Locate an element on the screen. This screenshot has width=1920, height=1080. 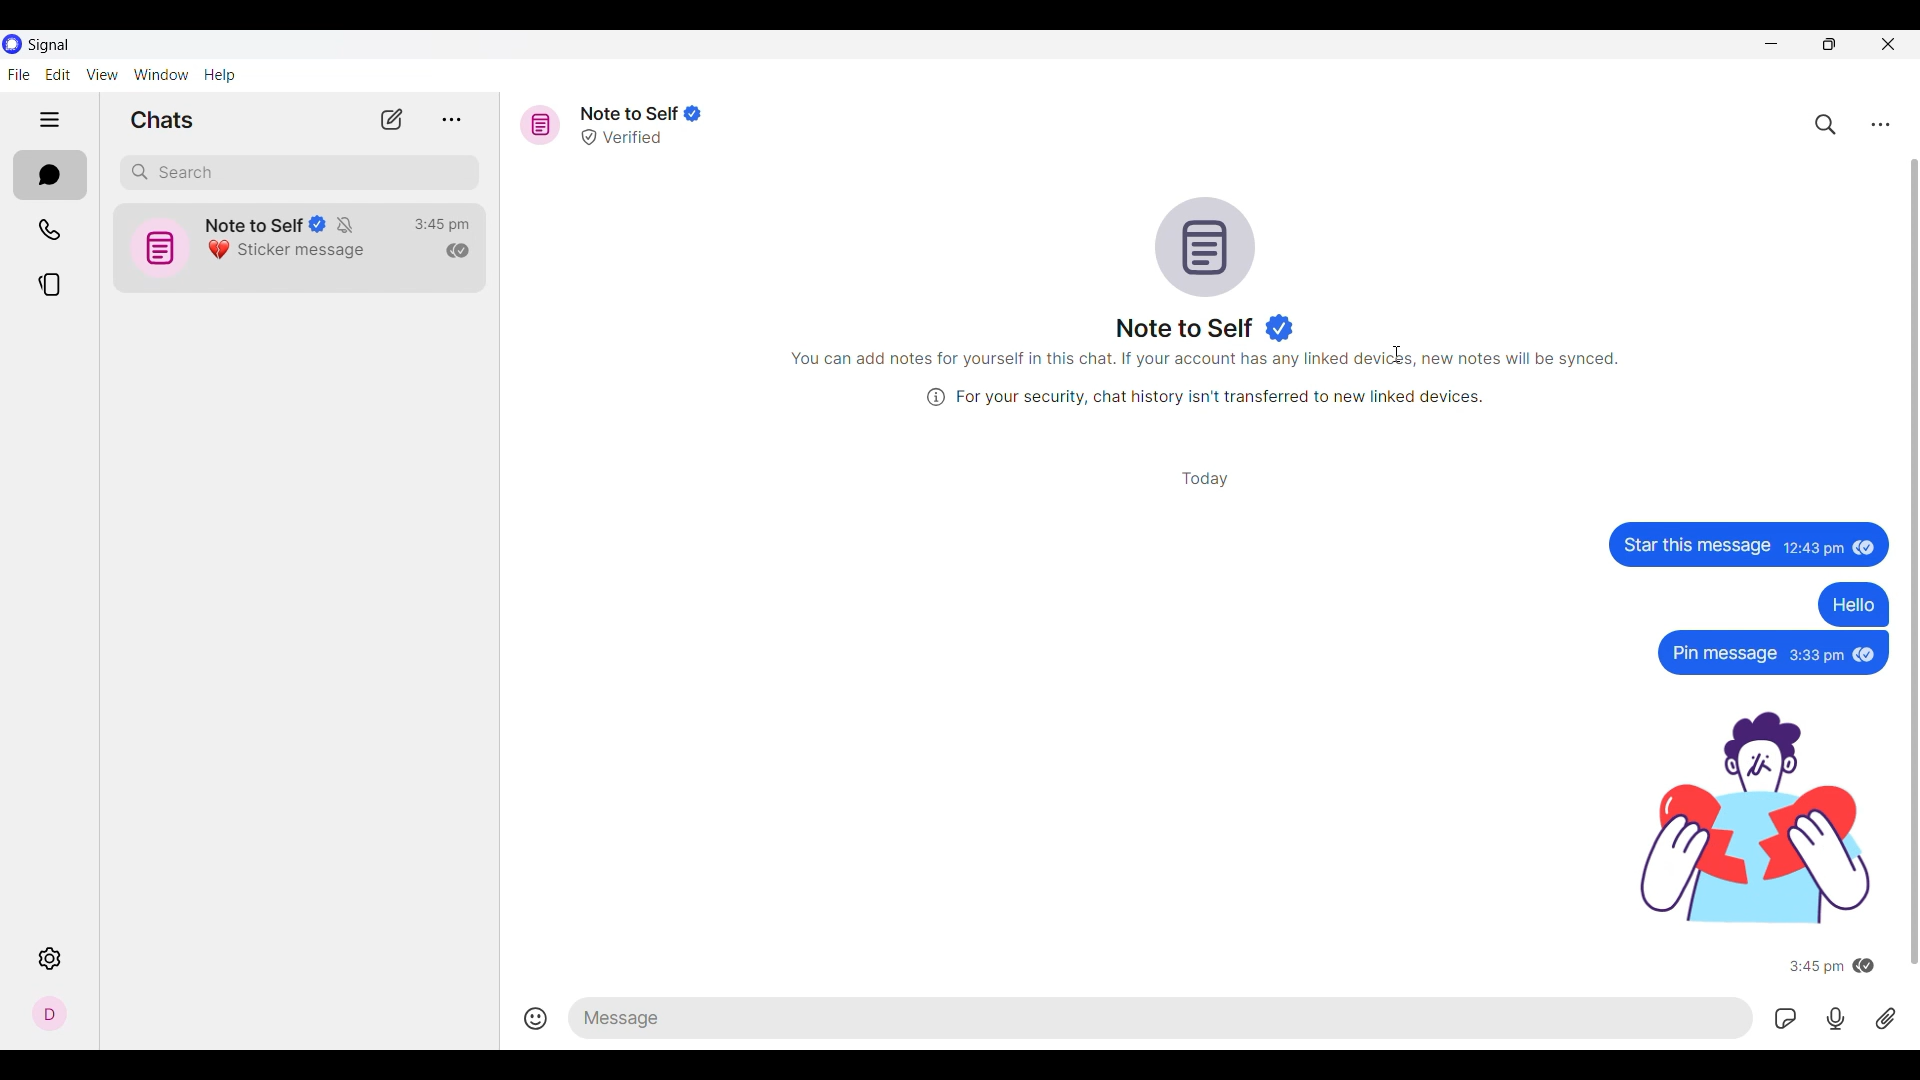
Edit menu is located at coordinates (58, 74).